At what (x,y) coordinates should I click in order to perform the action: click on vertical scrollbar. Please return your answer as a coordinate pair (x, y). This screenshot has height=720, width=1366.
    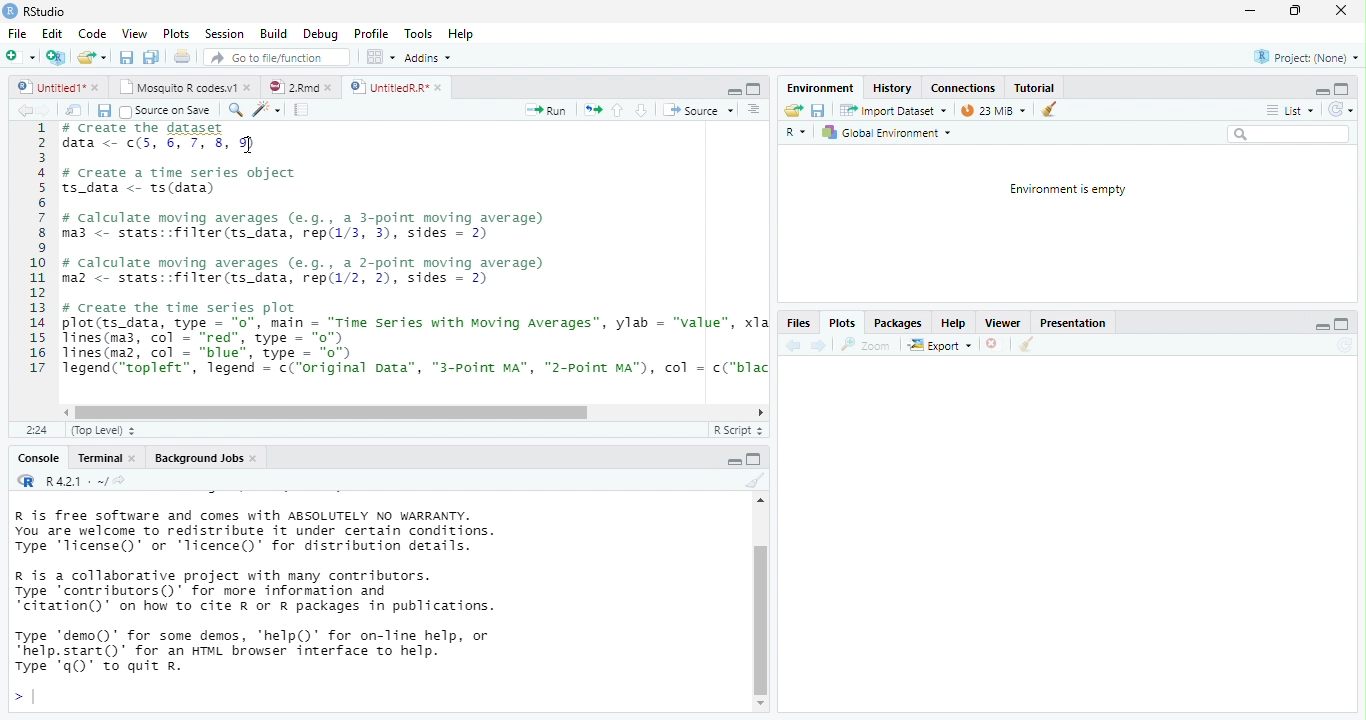
    Looking at the image, I should click on (761, 619).